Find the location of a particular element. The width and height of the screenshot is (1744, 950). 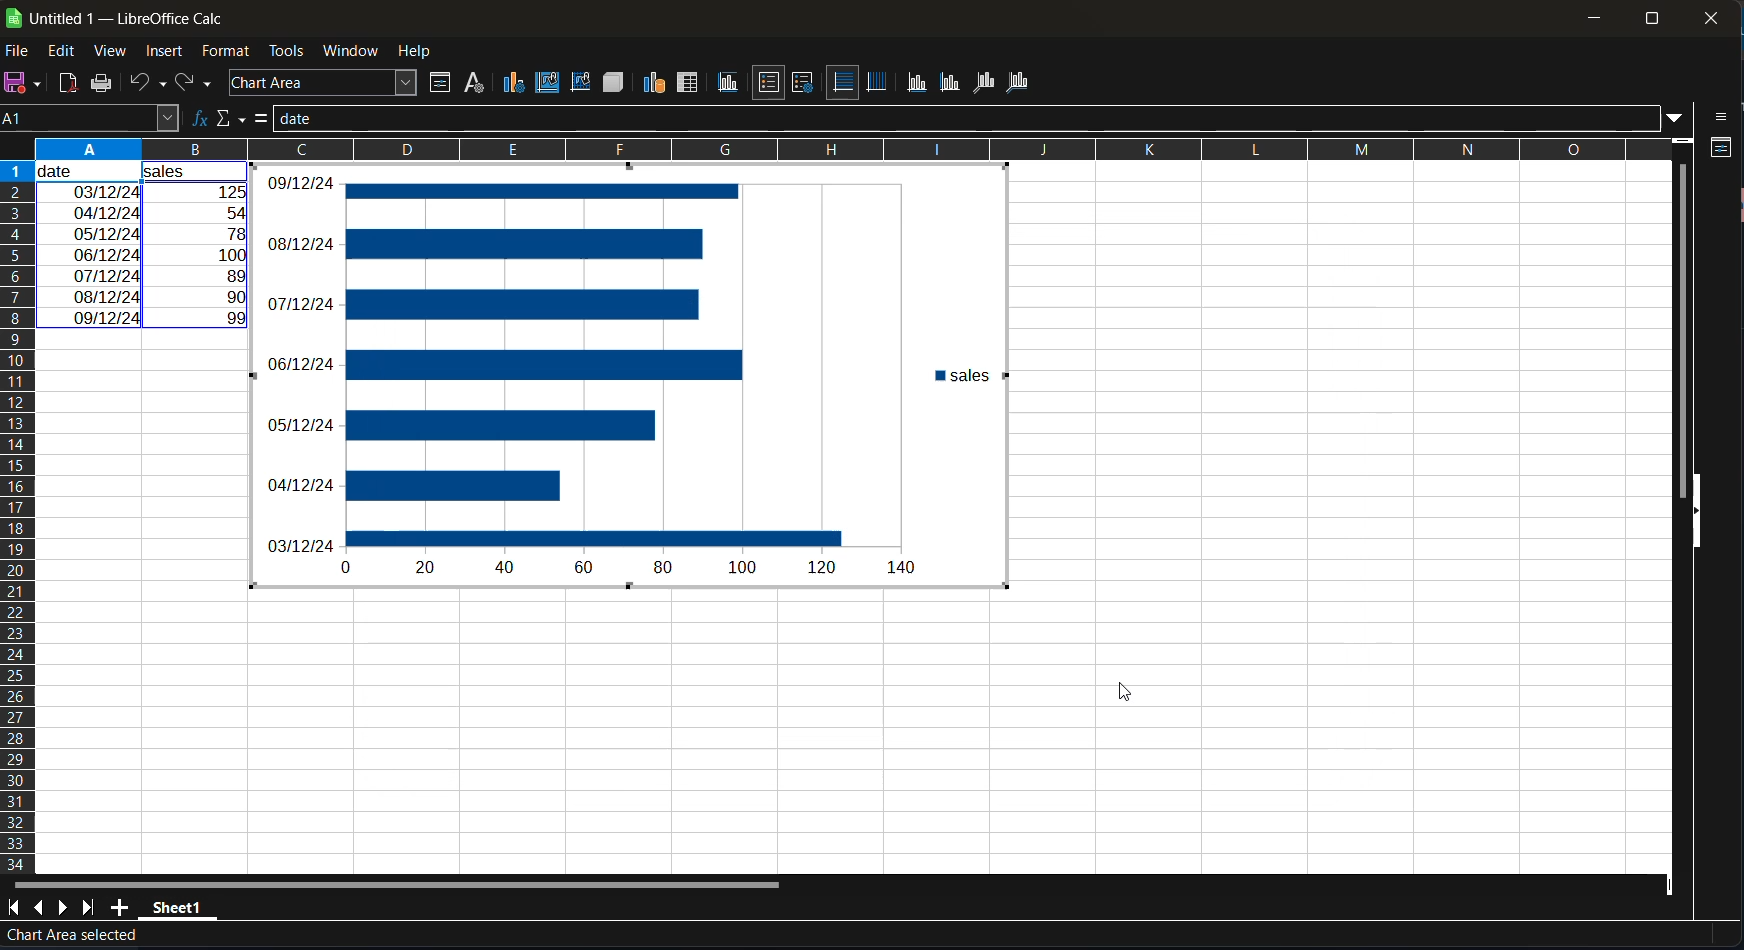

minimize is located at coordinates (1593, 19).